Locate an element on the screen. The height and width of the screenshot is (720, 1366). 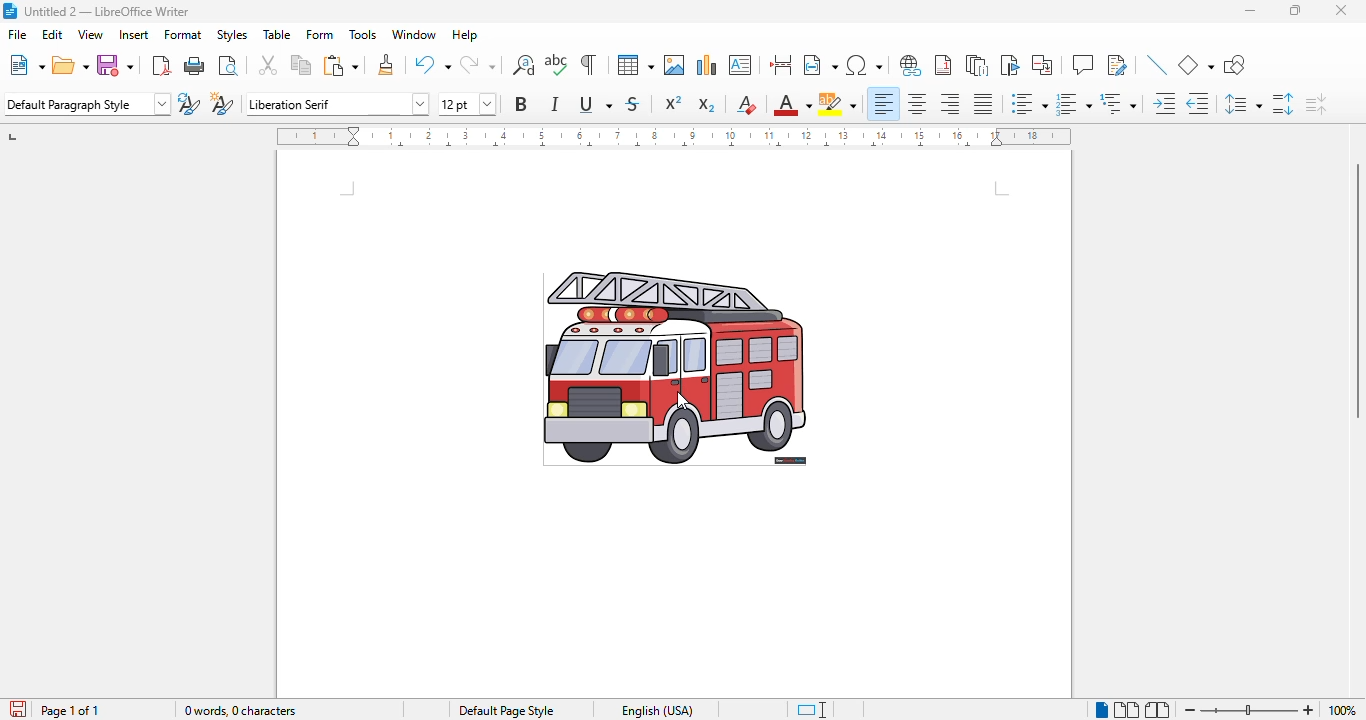
zoom out is located at coordinates (1191, 711).